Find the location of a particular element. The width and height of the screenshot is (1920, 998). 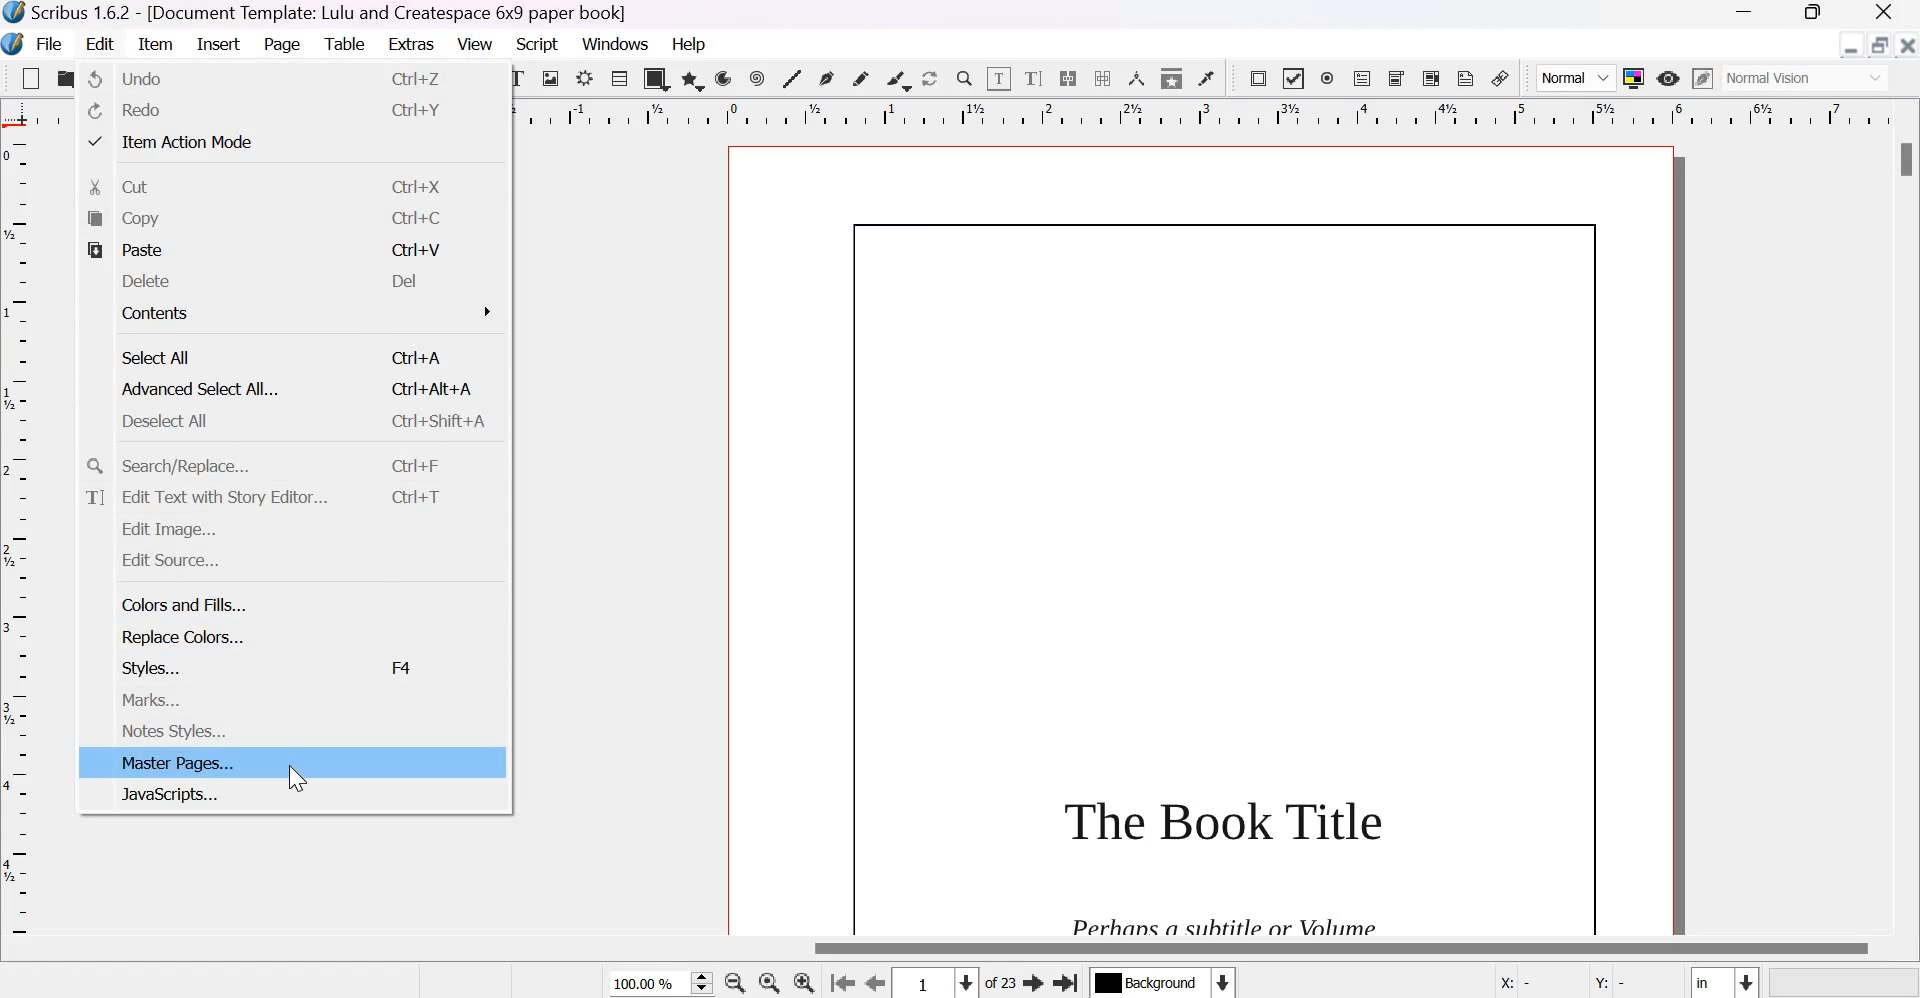

page is located at coordinates (1201, 539).